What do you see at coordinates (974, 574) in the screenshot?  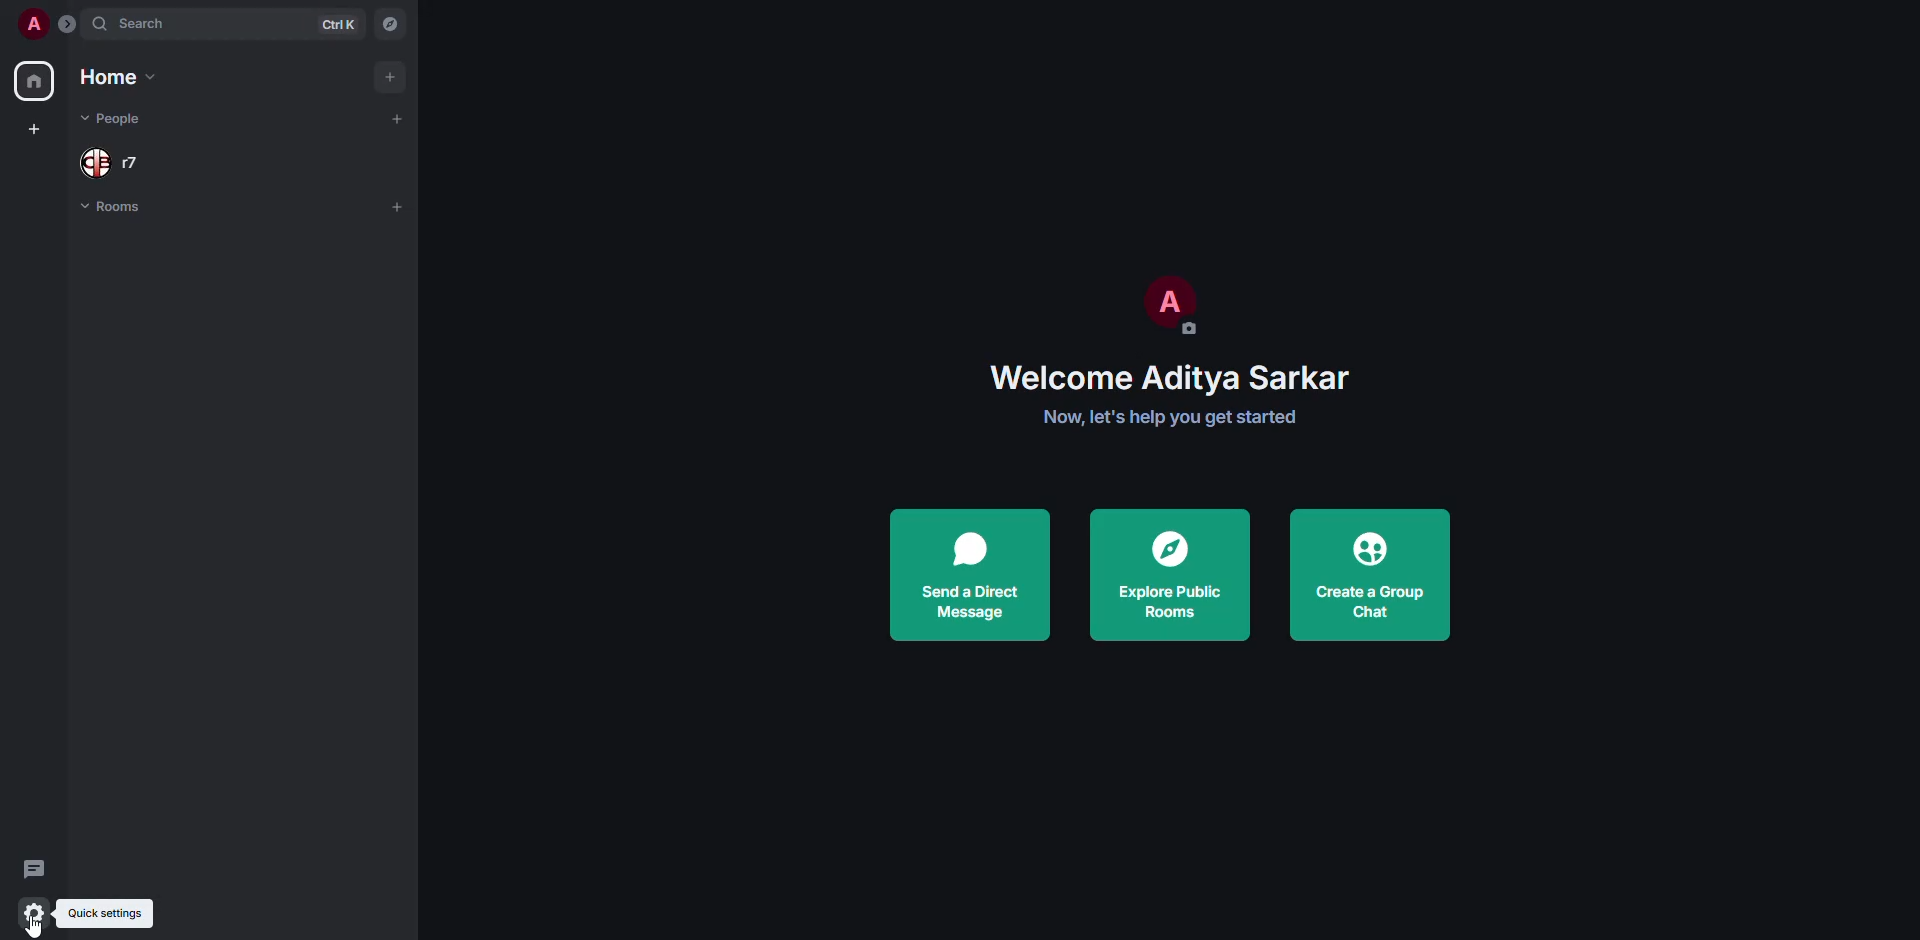 I see `send direct message` at bounding box center [974, 574].